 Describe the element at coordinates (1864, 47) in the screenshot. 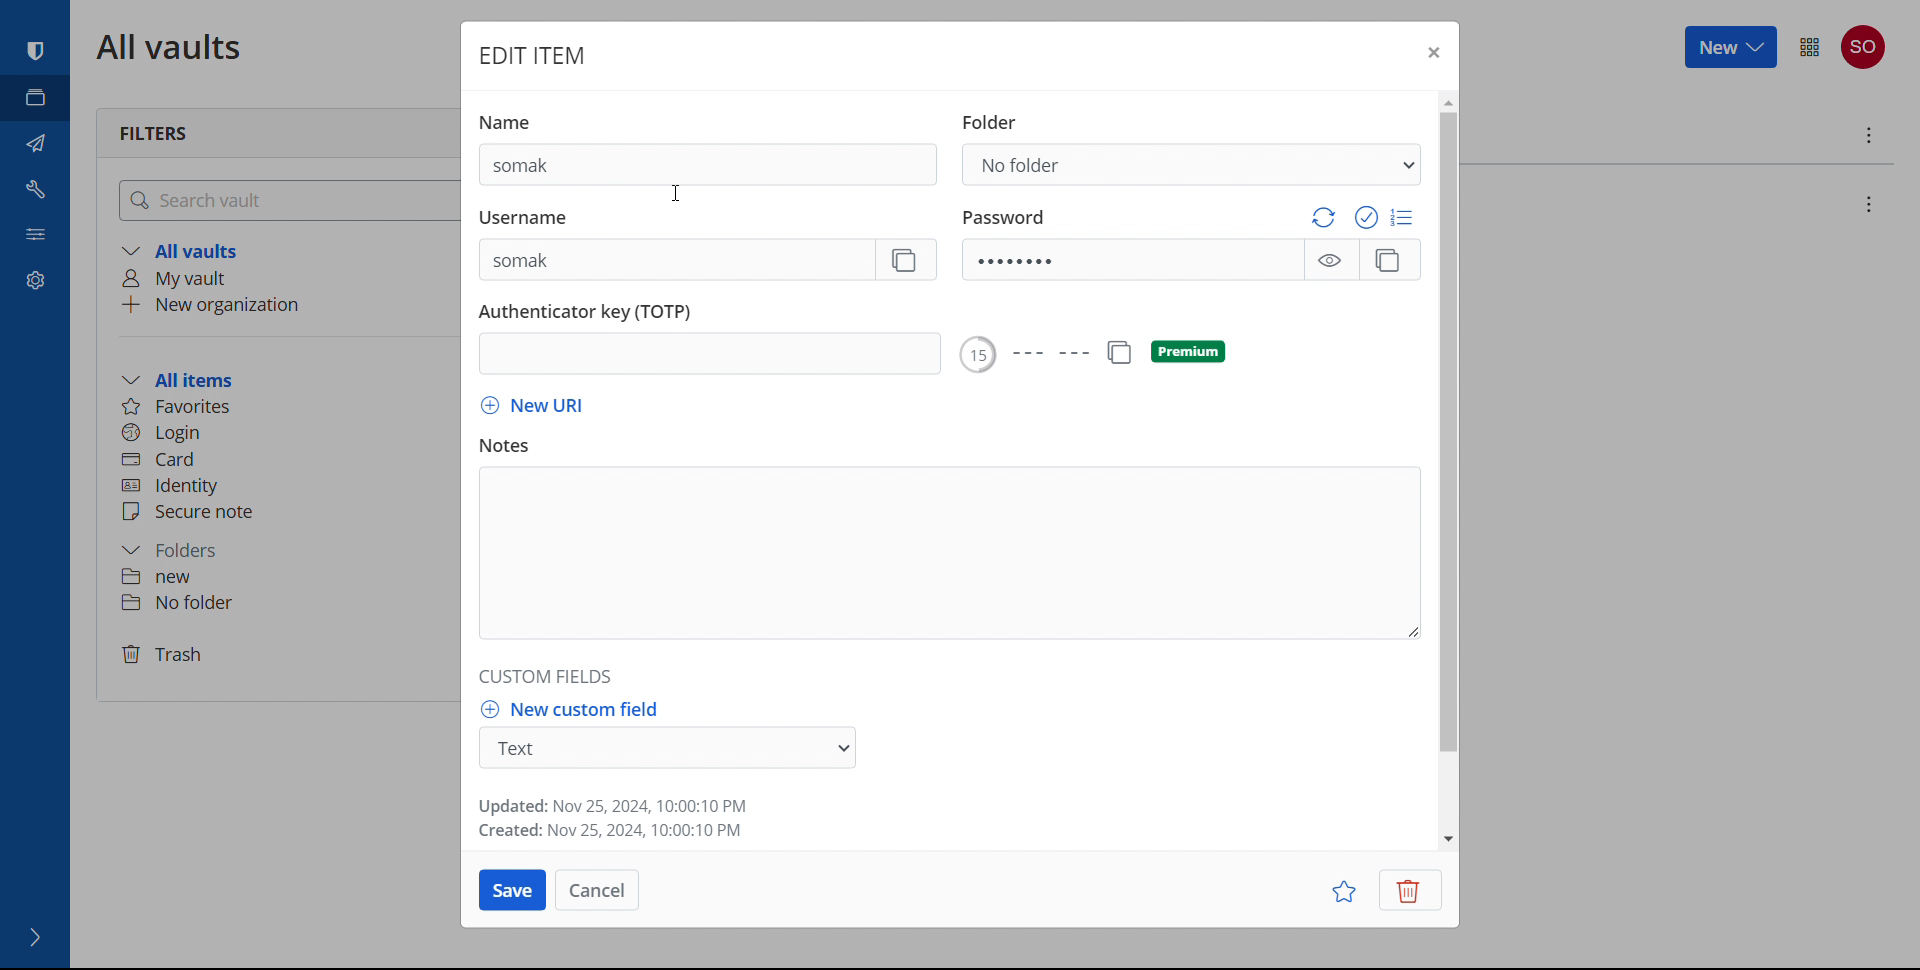

I see `account` at that location.